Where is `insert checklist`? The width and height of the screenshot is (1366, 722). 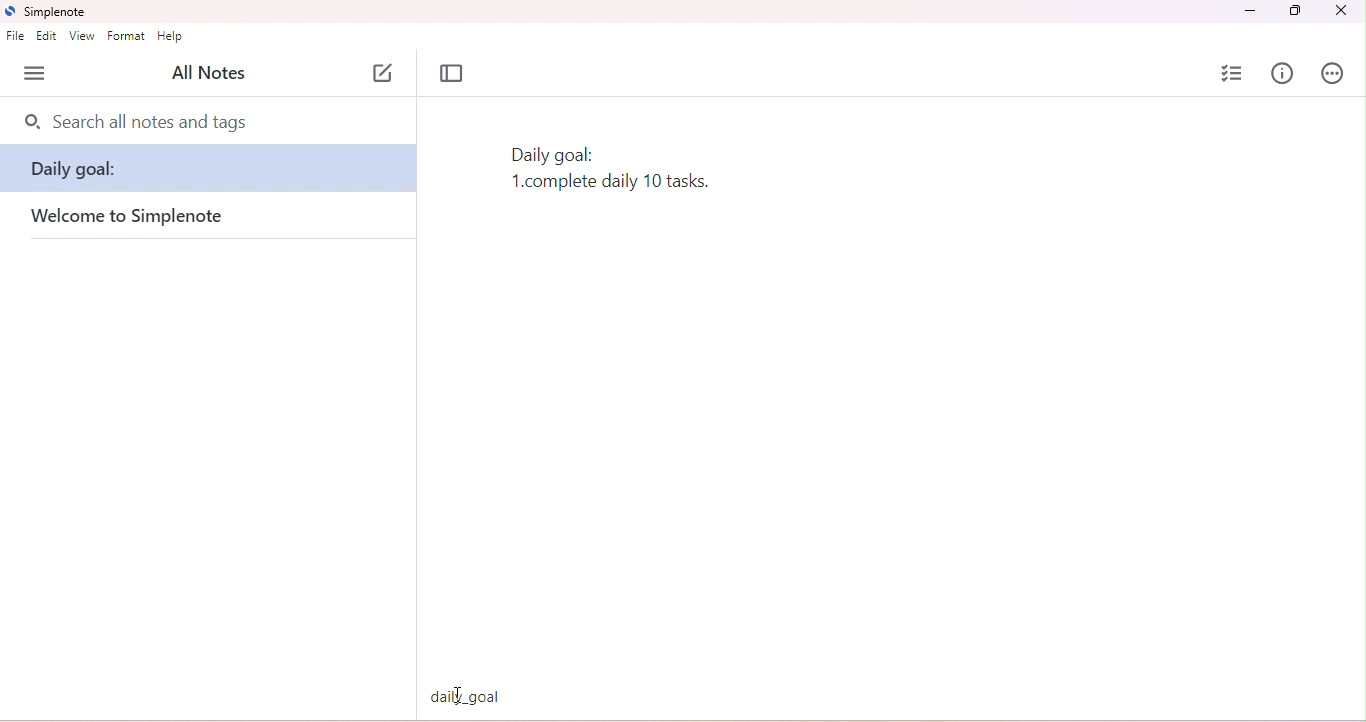
insert checklist is located at coordinates (1234, 74).